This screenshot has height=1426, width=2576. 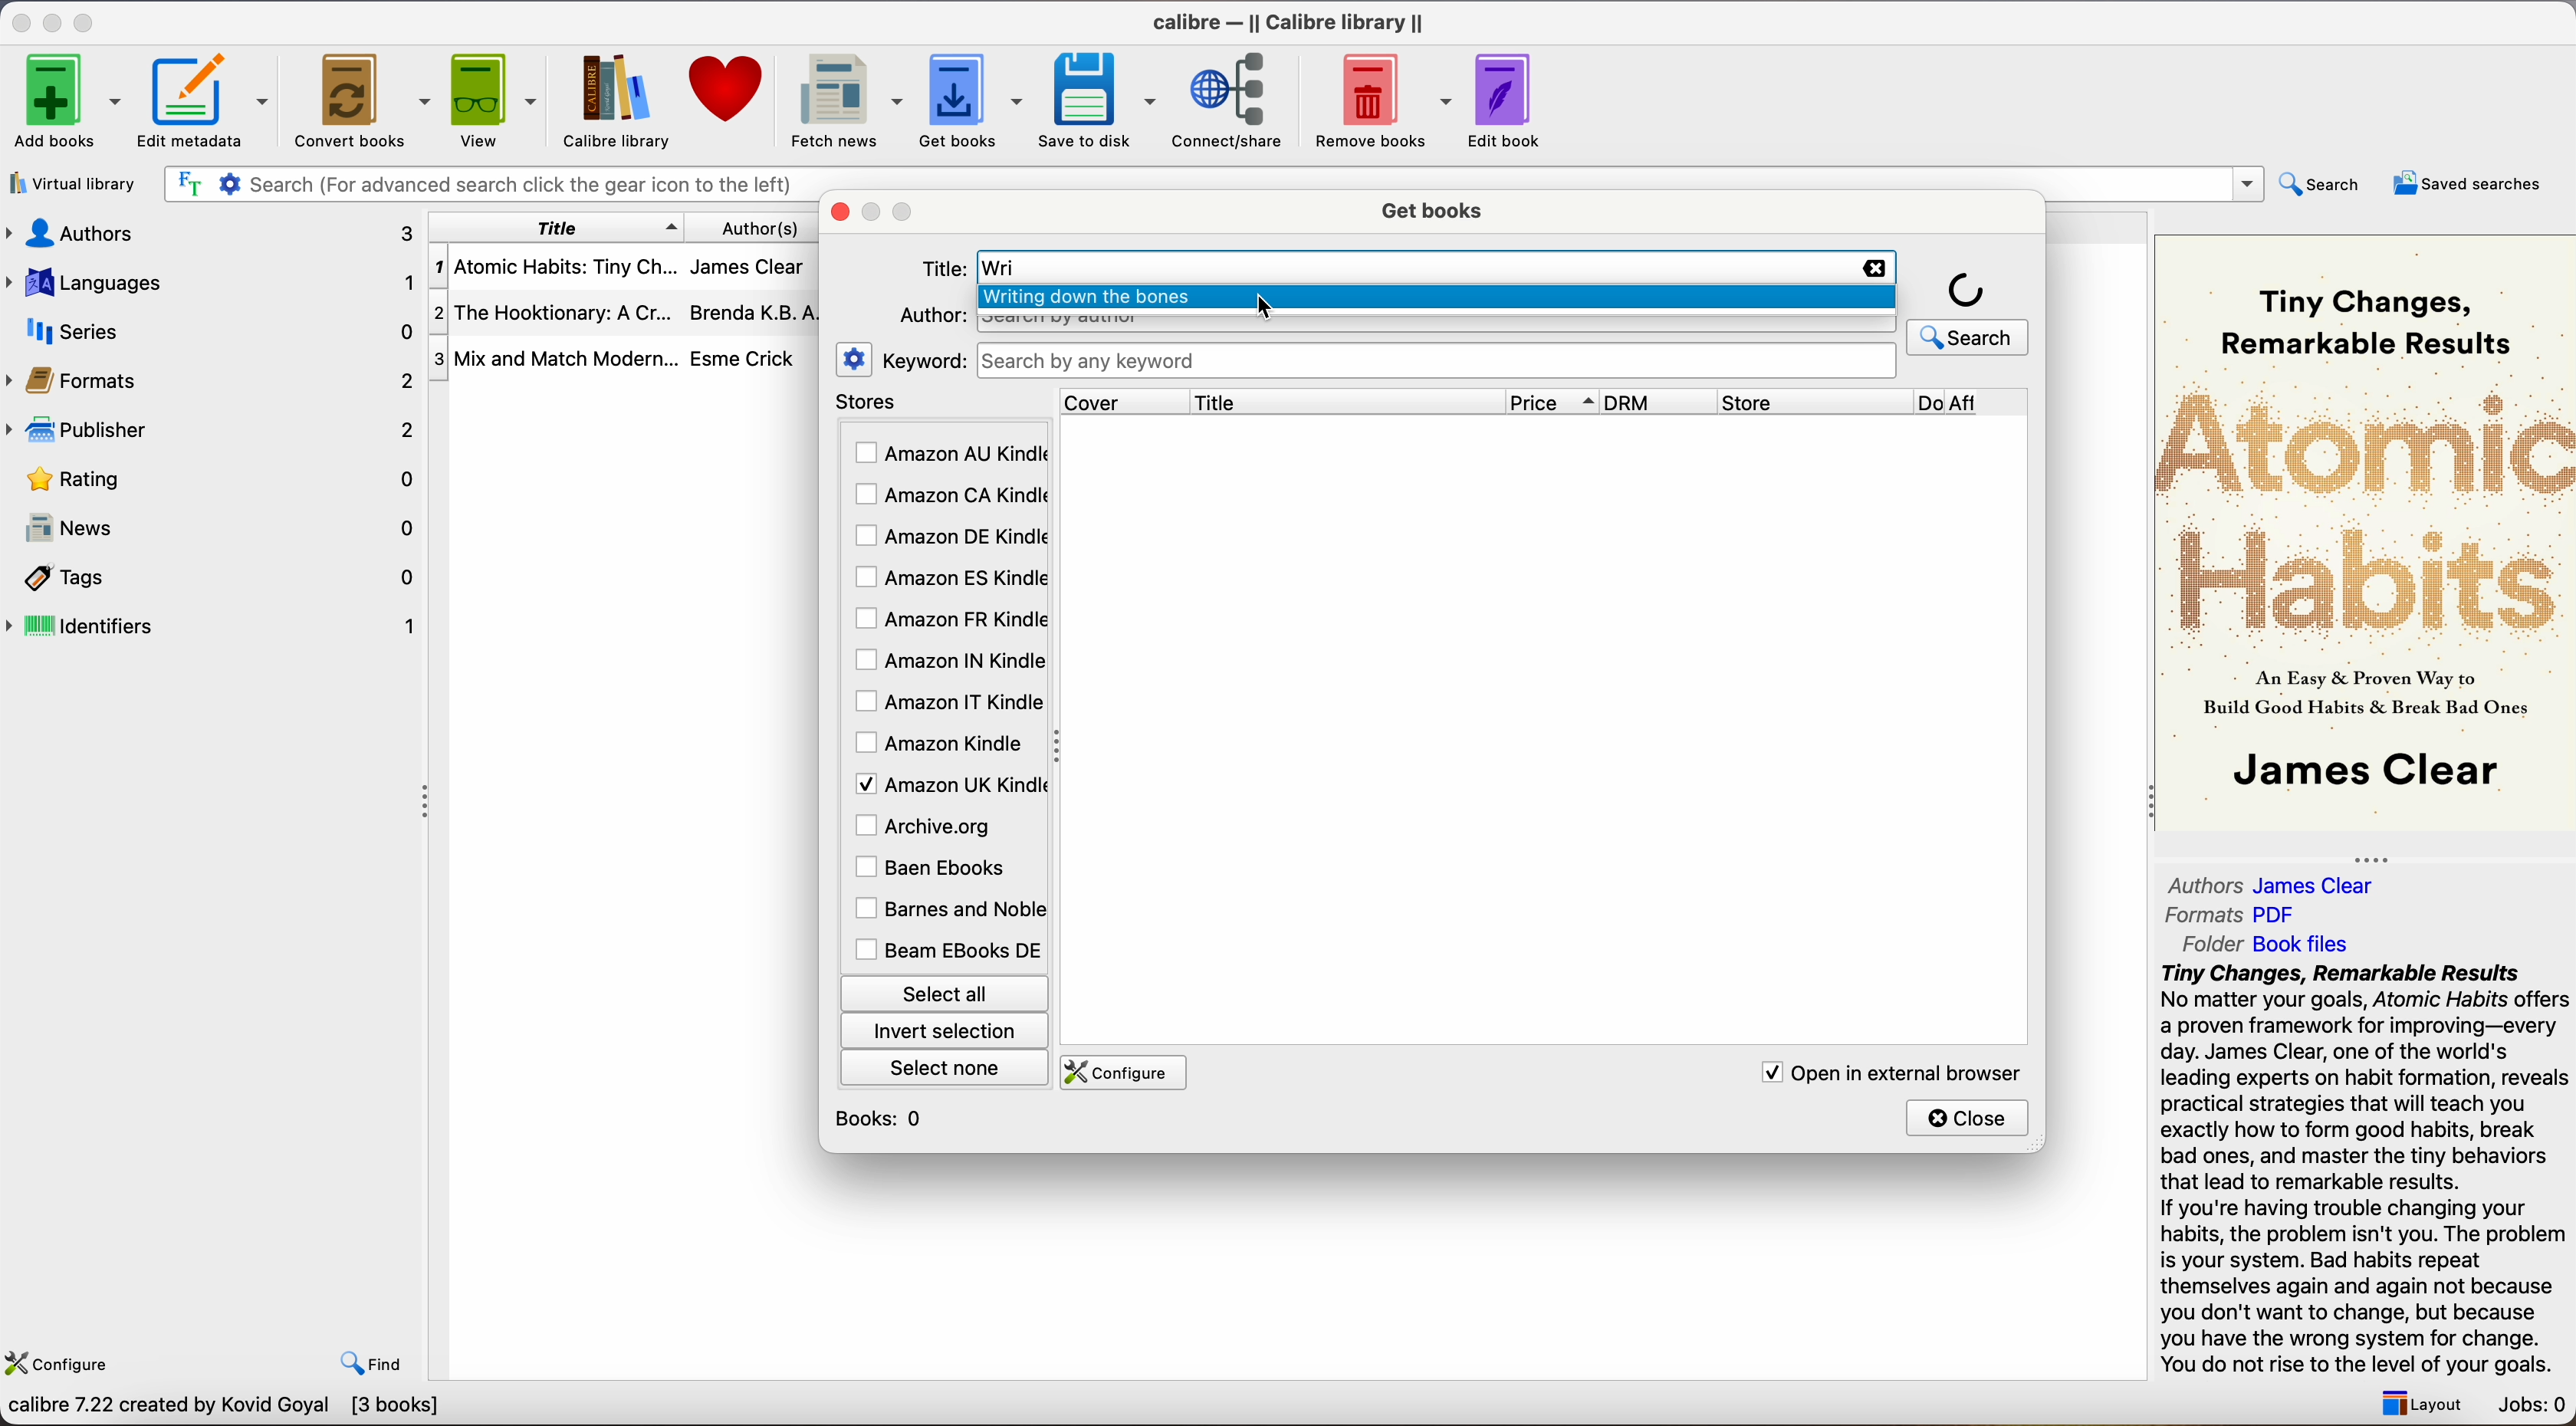 I want to click on Authors James Clear, so click(x=2272, y=886).